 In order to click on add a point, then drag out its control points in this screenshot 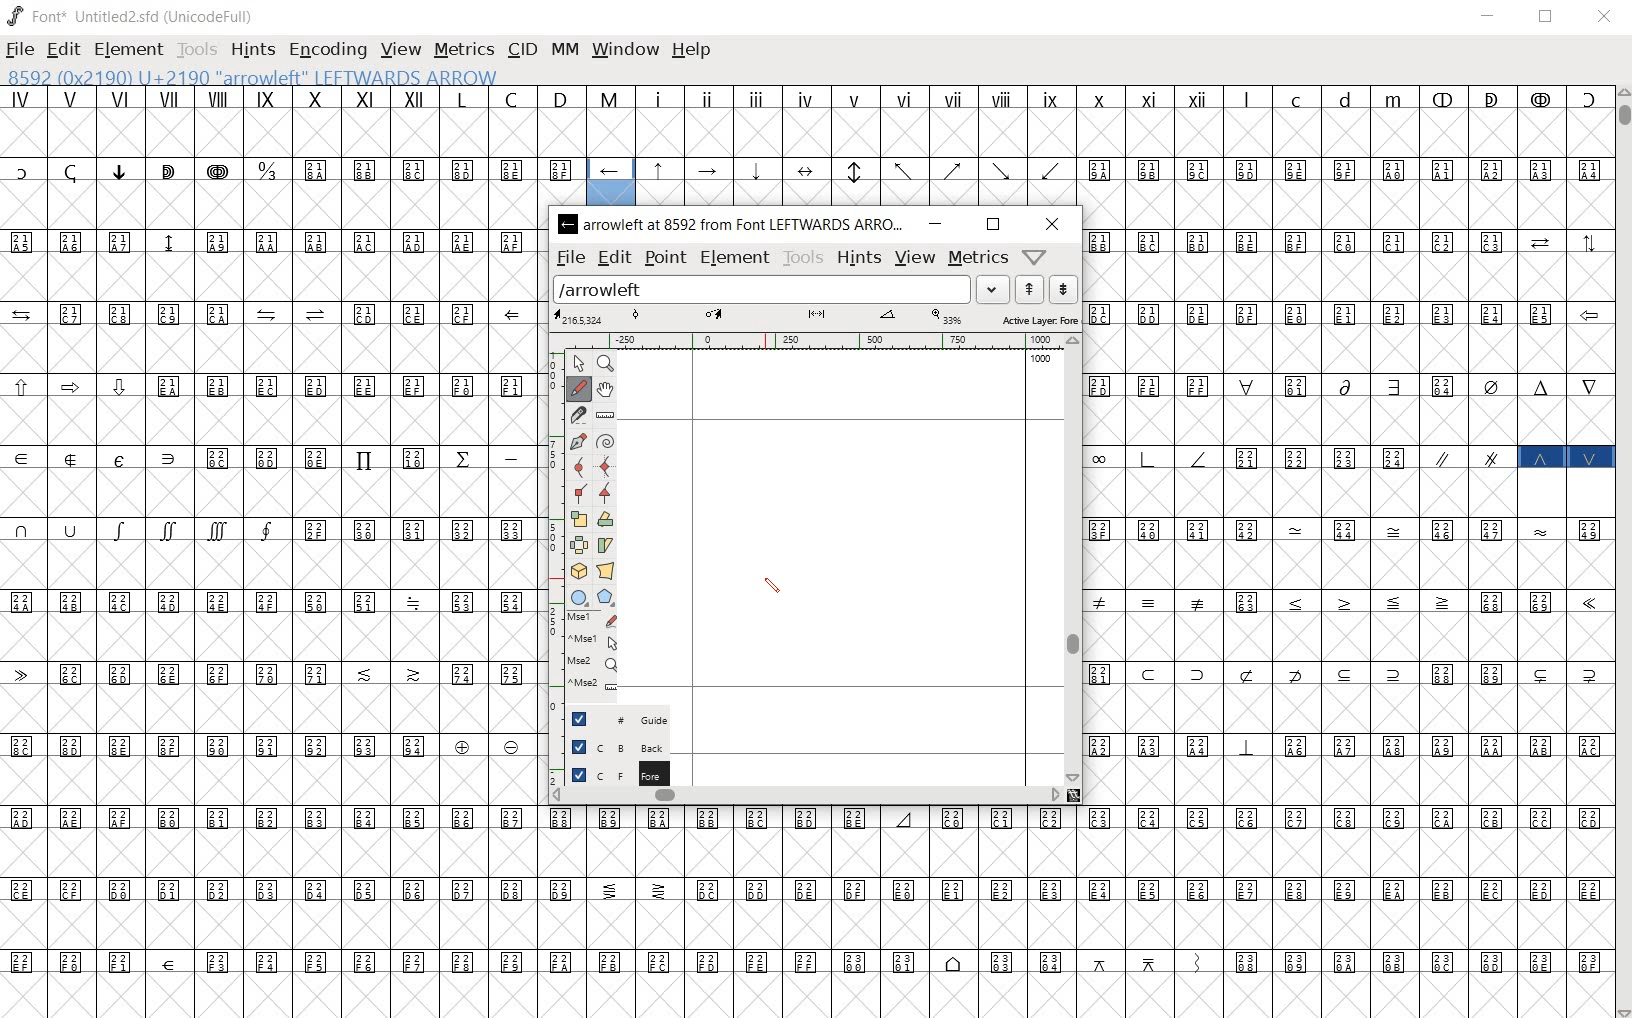, I will do `click(576, 439)`.